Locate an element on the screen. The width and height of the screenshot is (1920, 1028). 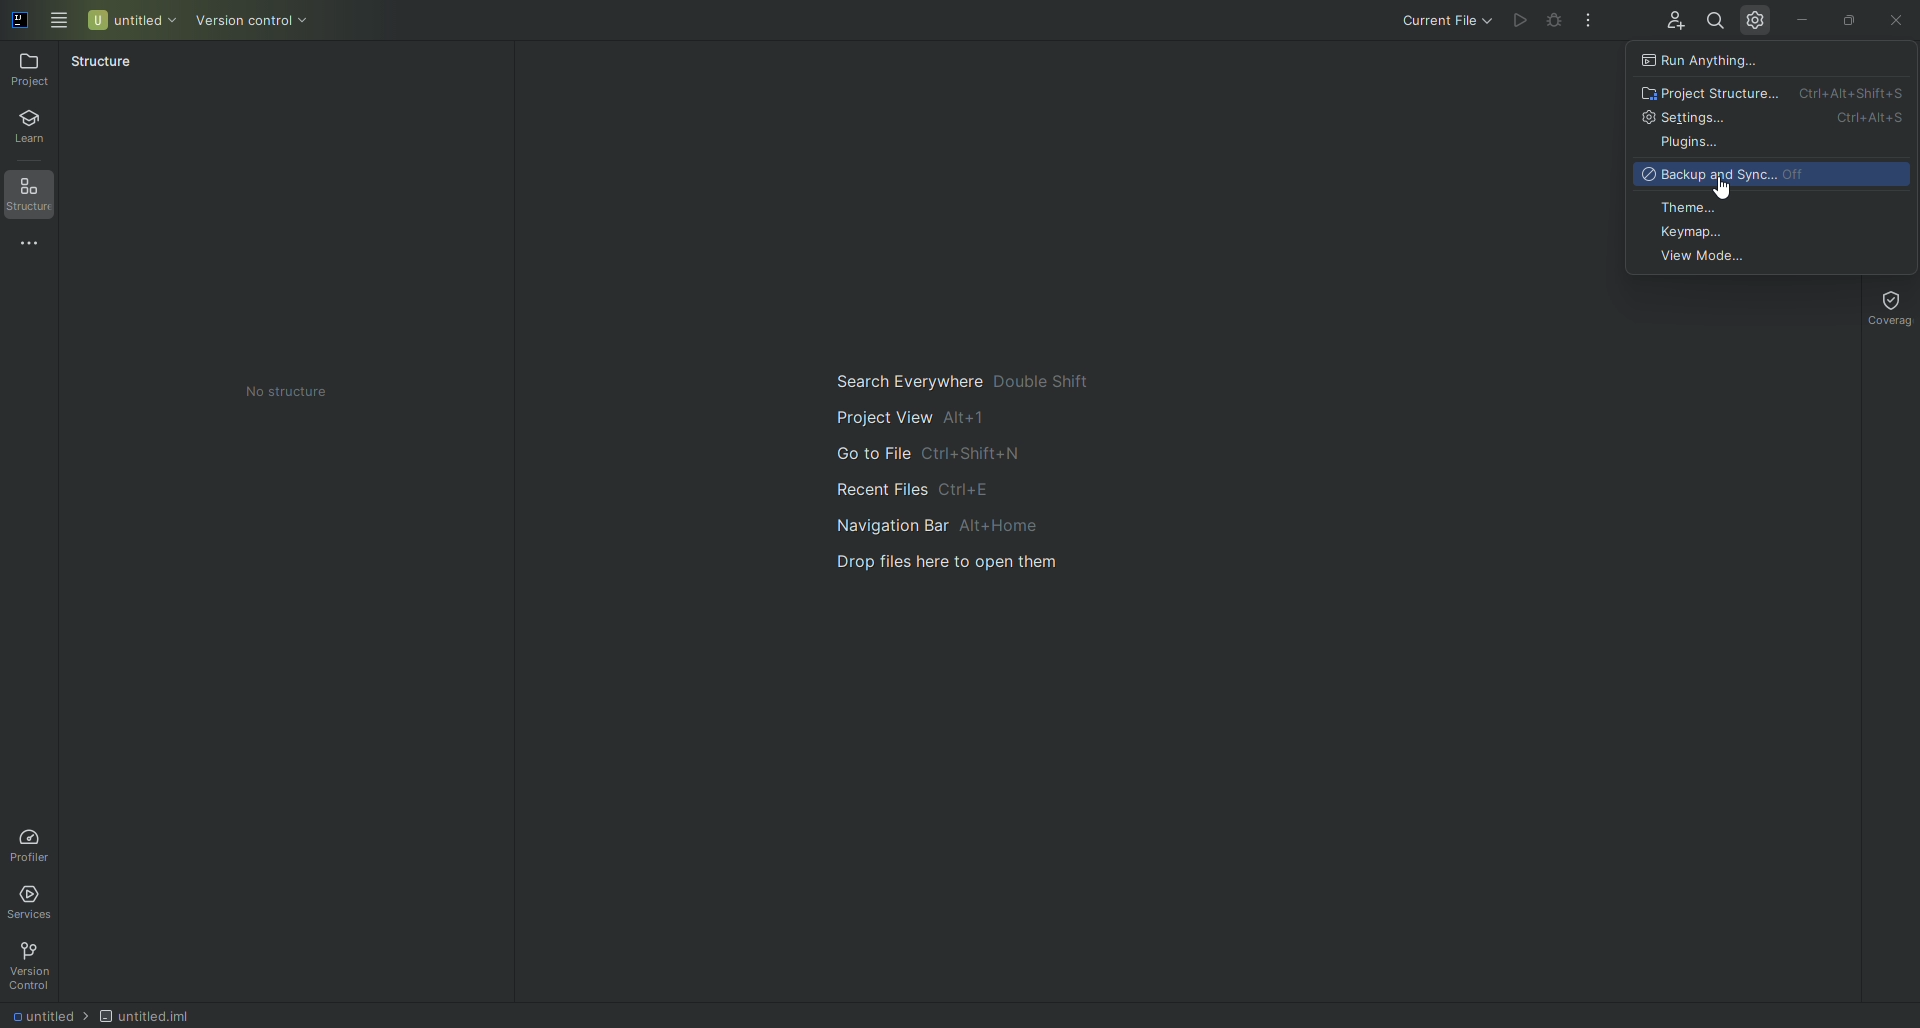
Main Menu is located at coordinates (60, 18).